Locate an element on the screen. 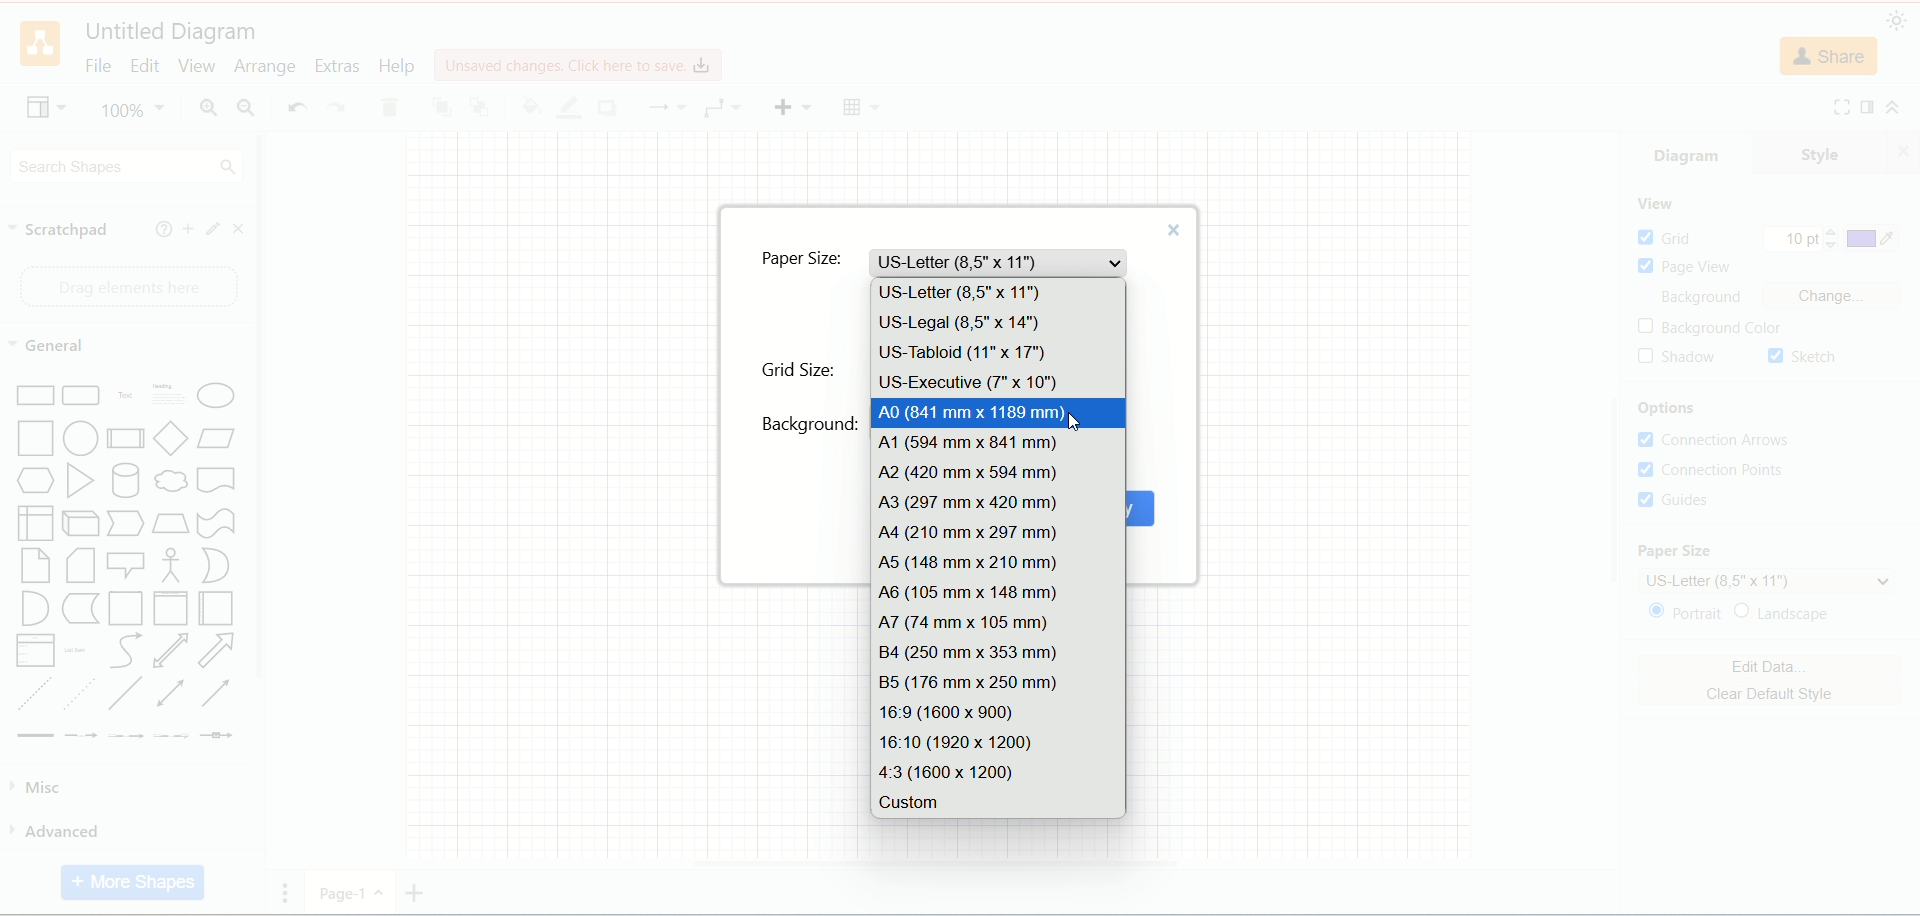 This screenshot has width=1920, height=916. A5 is located at coordinates (998, 563).